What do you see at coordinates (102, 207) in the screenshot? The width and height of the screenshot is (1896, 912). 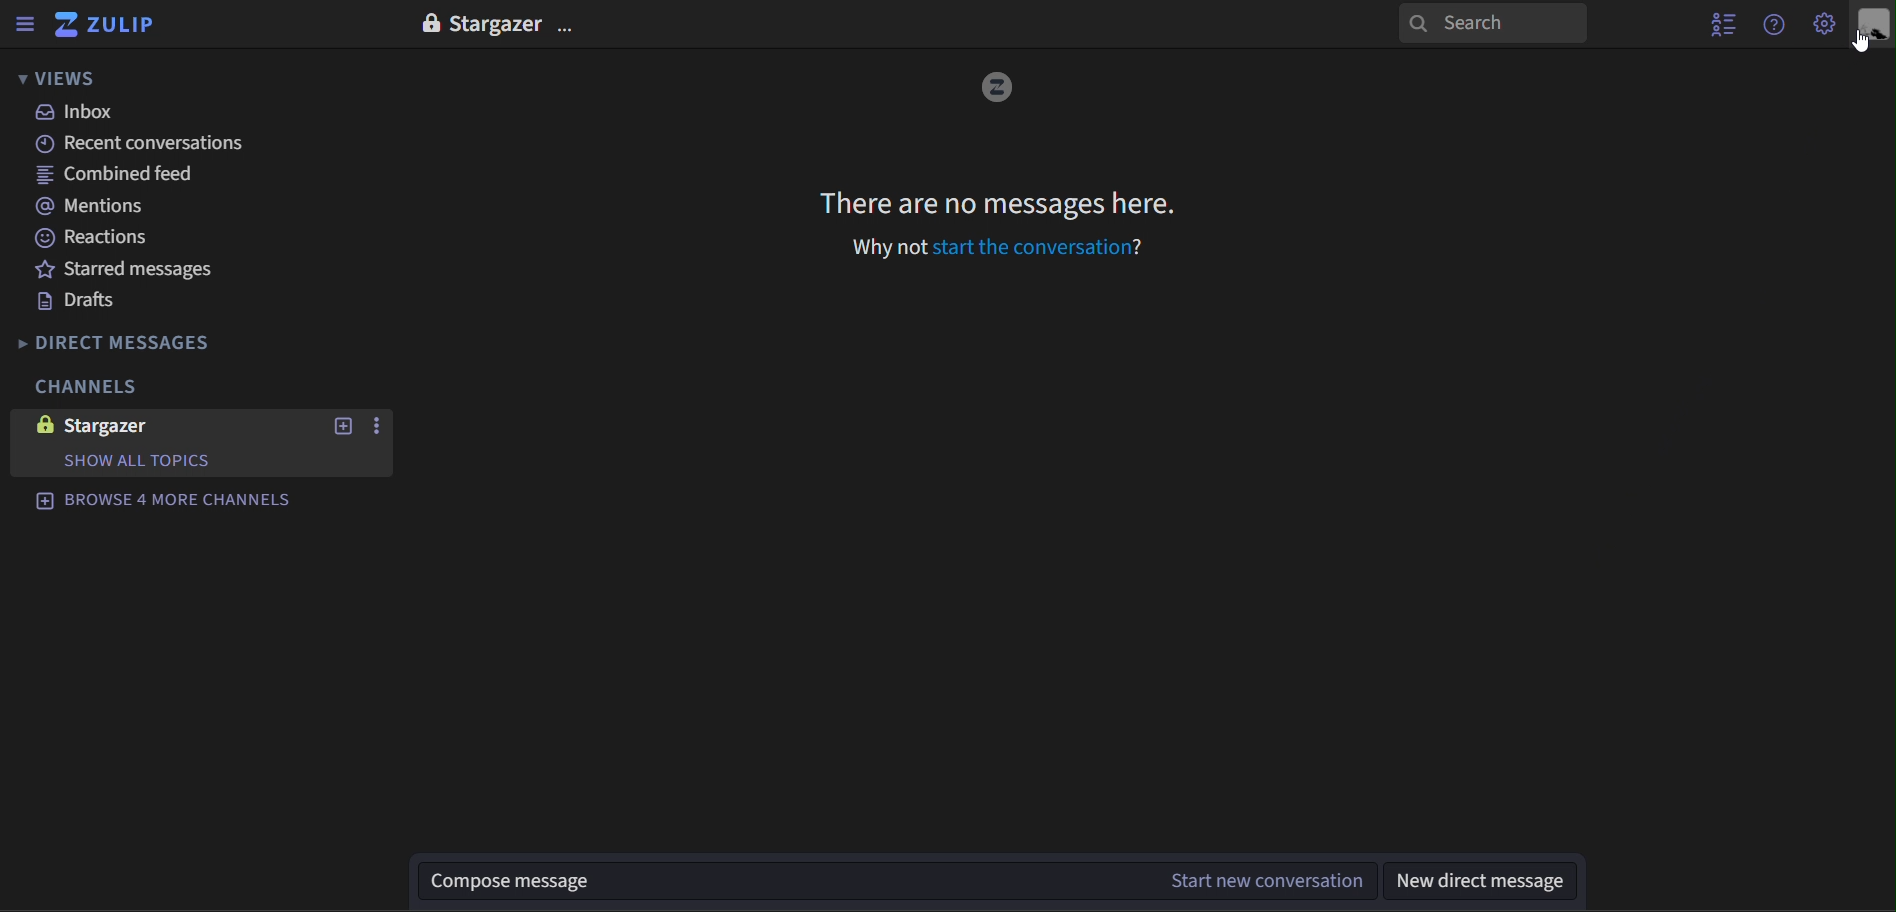 I see `mentions` at bounding box center [102, 207].